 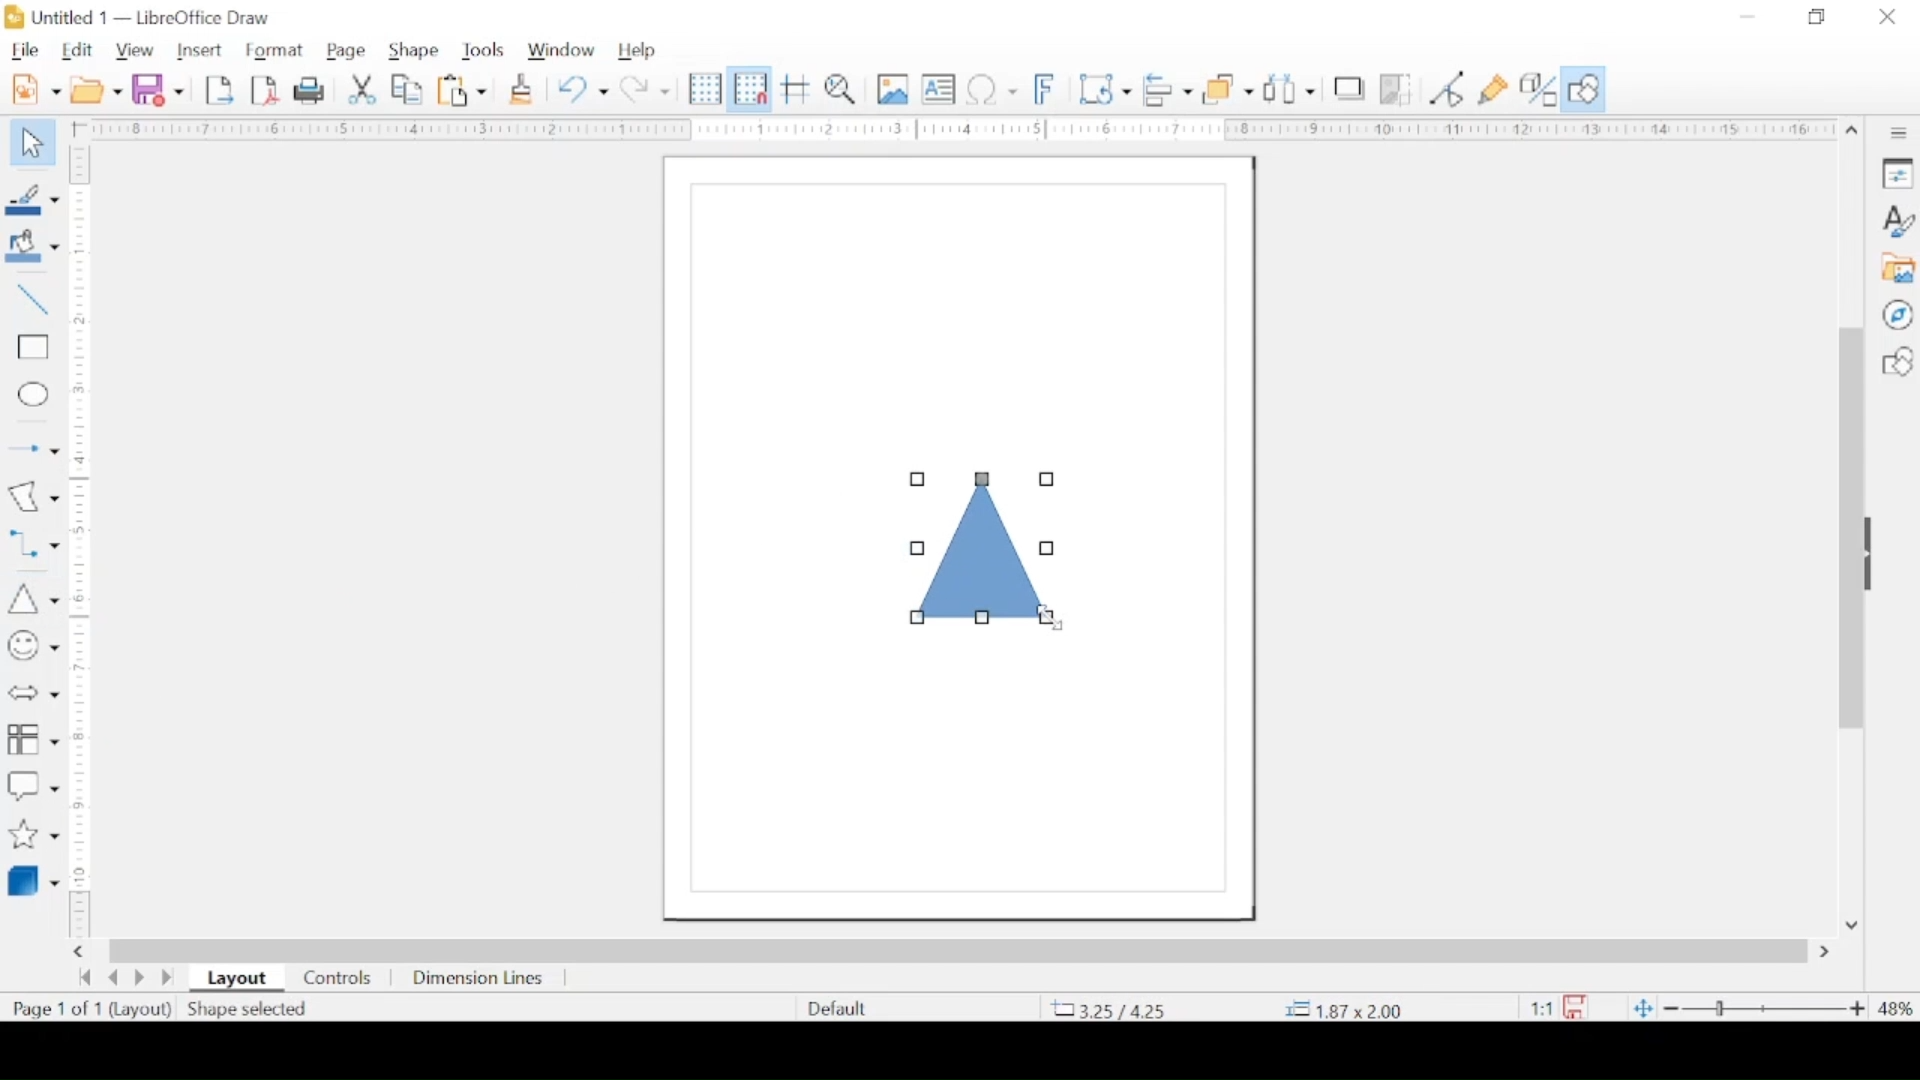 I want to click on scroll down arrow, so click(x=1854, y=925).